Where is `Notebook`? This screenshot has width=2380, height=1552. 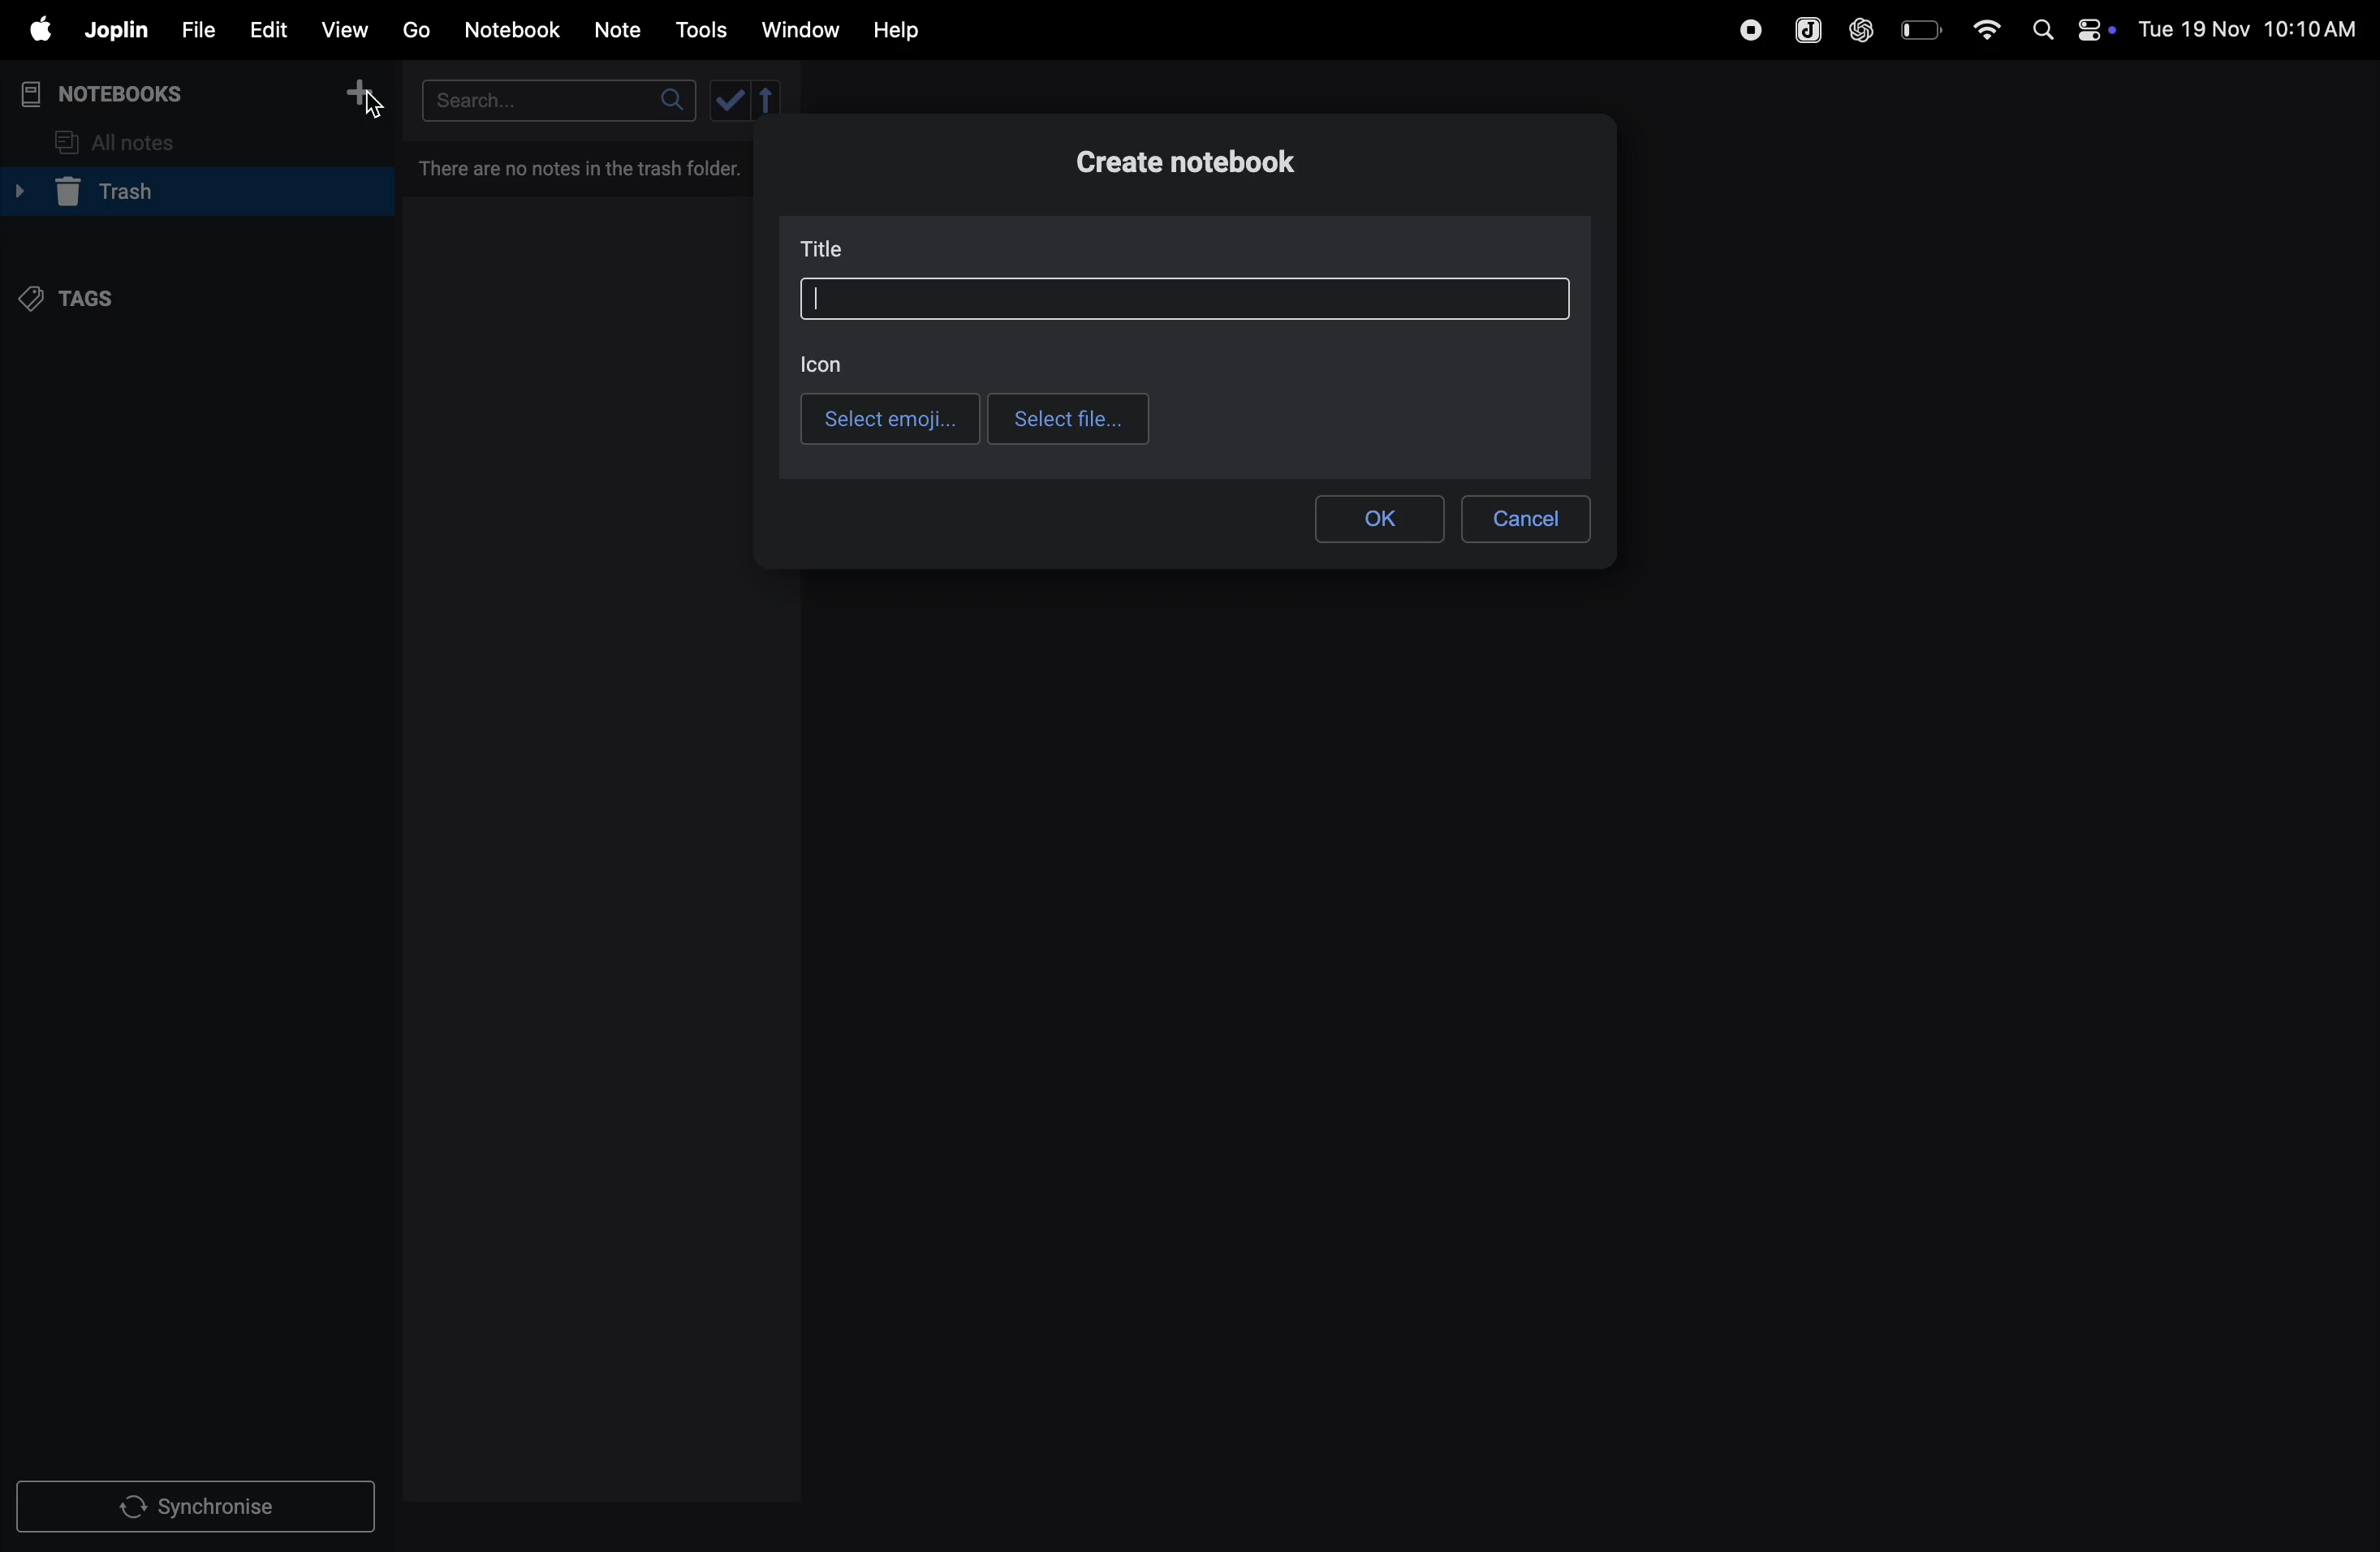 Notebook is located at coordinates (518, 30).